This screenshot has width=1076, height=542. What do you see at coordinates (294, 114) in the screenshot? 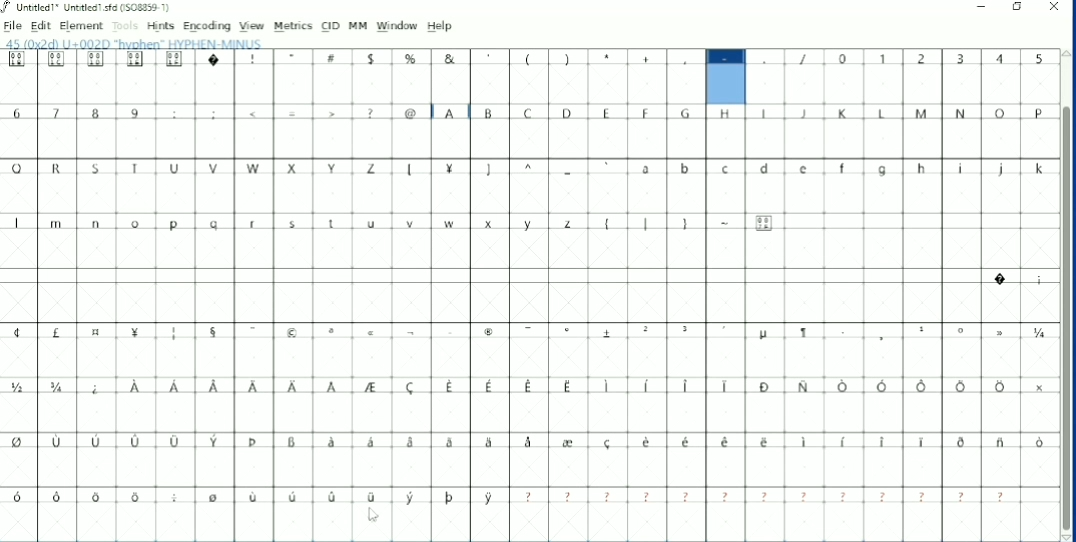
I see `Symbols` at bounding box center [294, 114].